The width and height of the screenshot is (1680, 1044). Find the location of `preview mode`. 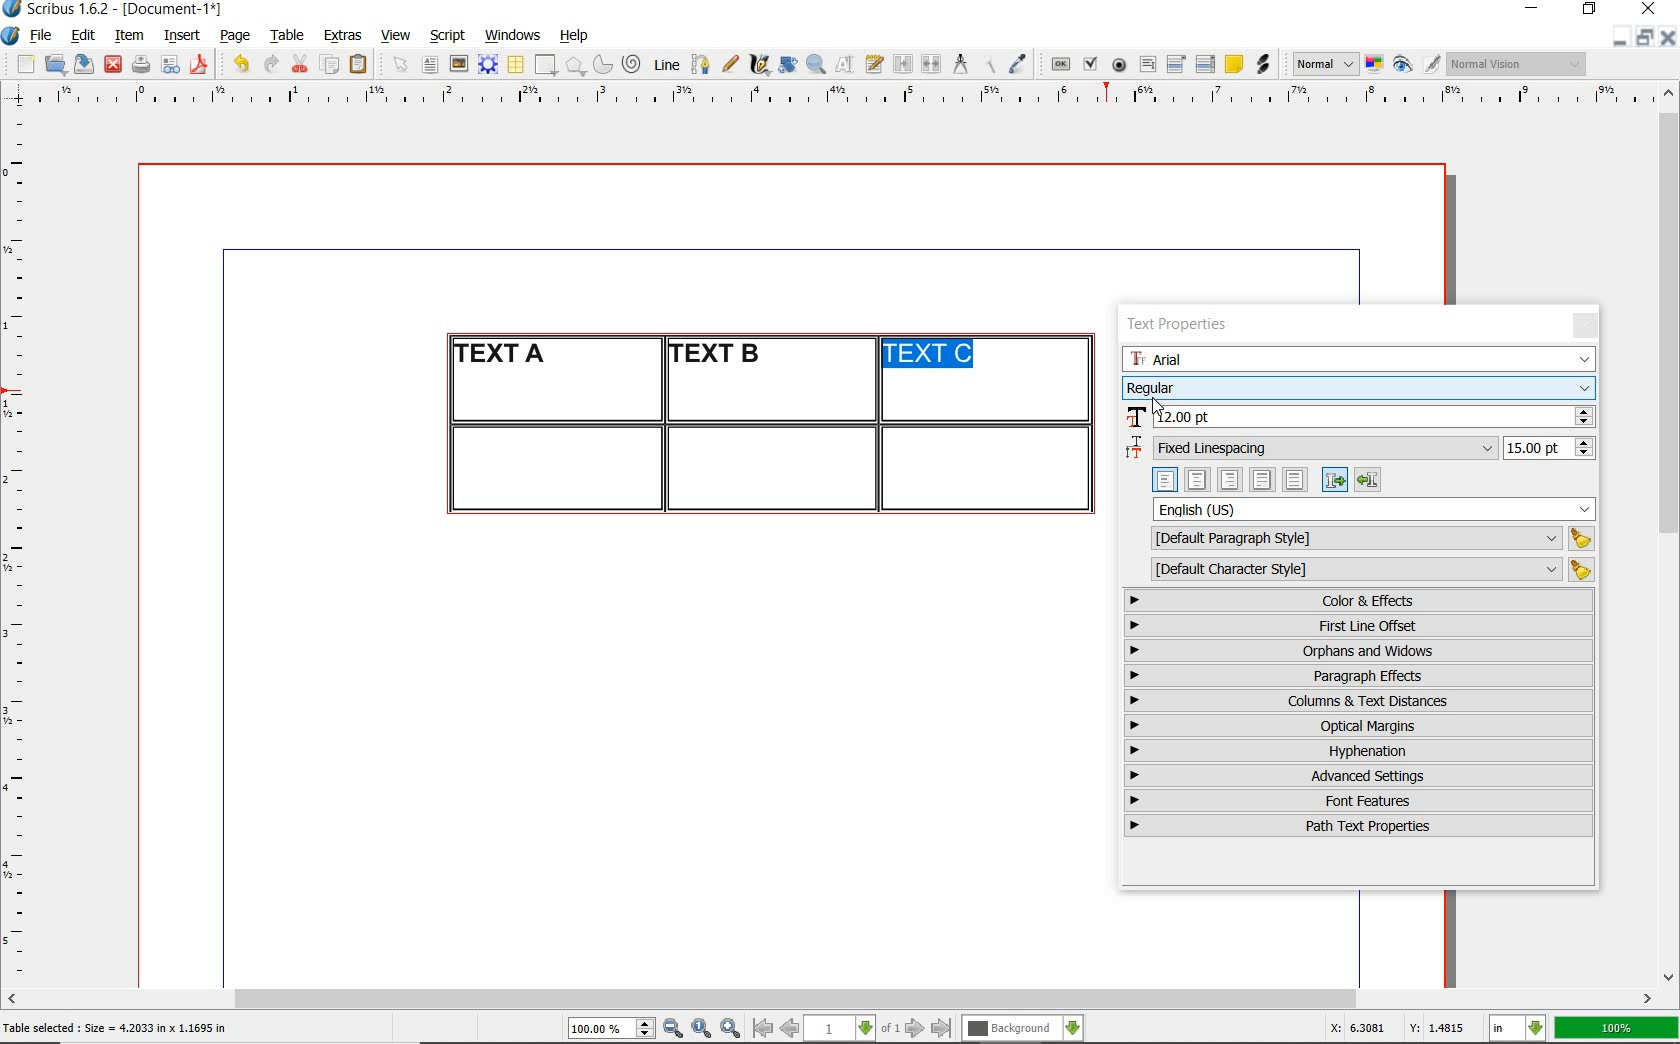

preview mode is located at coordinates (1417, 65).